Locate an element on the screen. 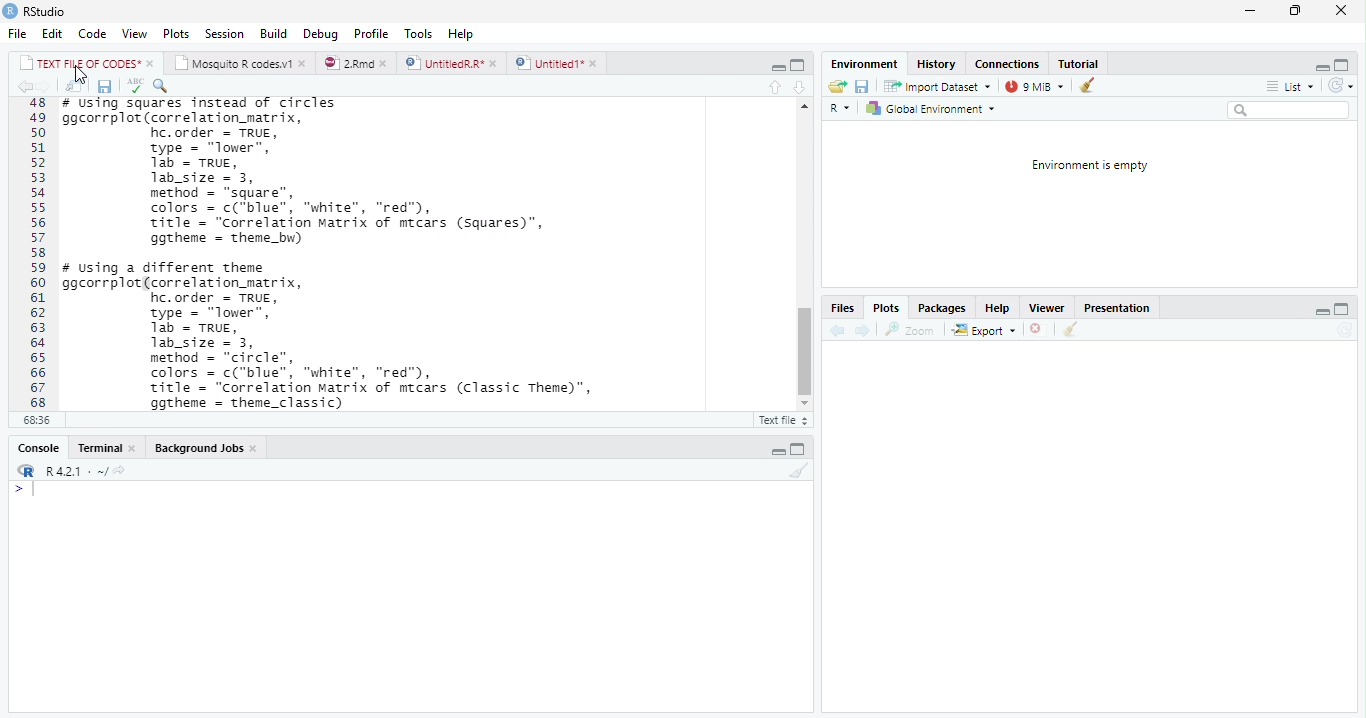 This screenshot has width=1366, height=718.  UntitiedR is located at coordinates (452, 63).